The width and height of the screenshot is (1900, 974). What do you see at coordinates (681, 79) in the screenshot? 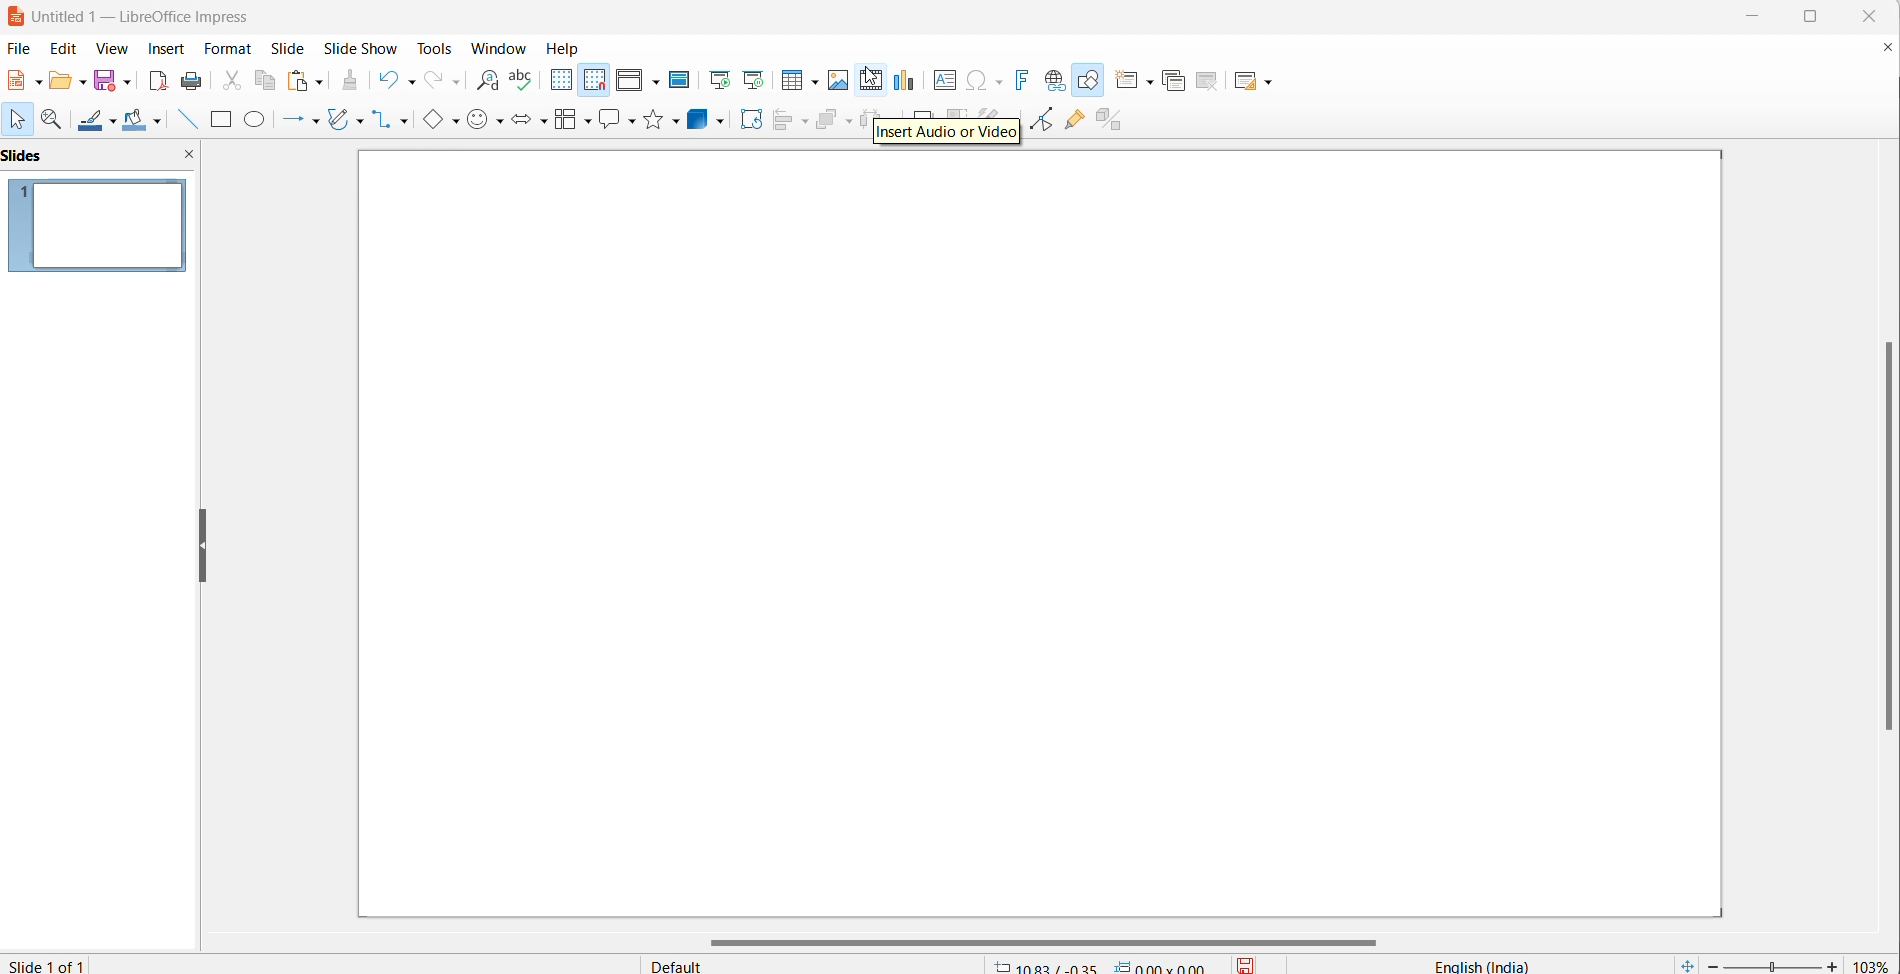
I see `master slide options` at bounding box center [681, 79].